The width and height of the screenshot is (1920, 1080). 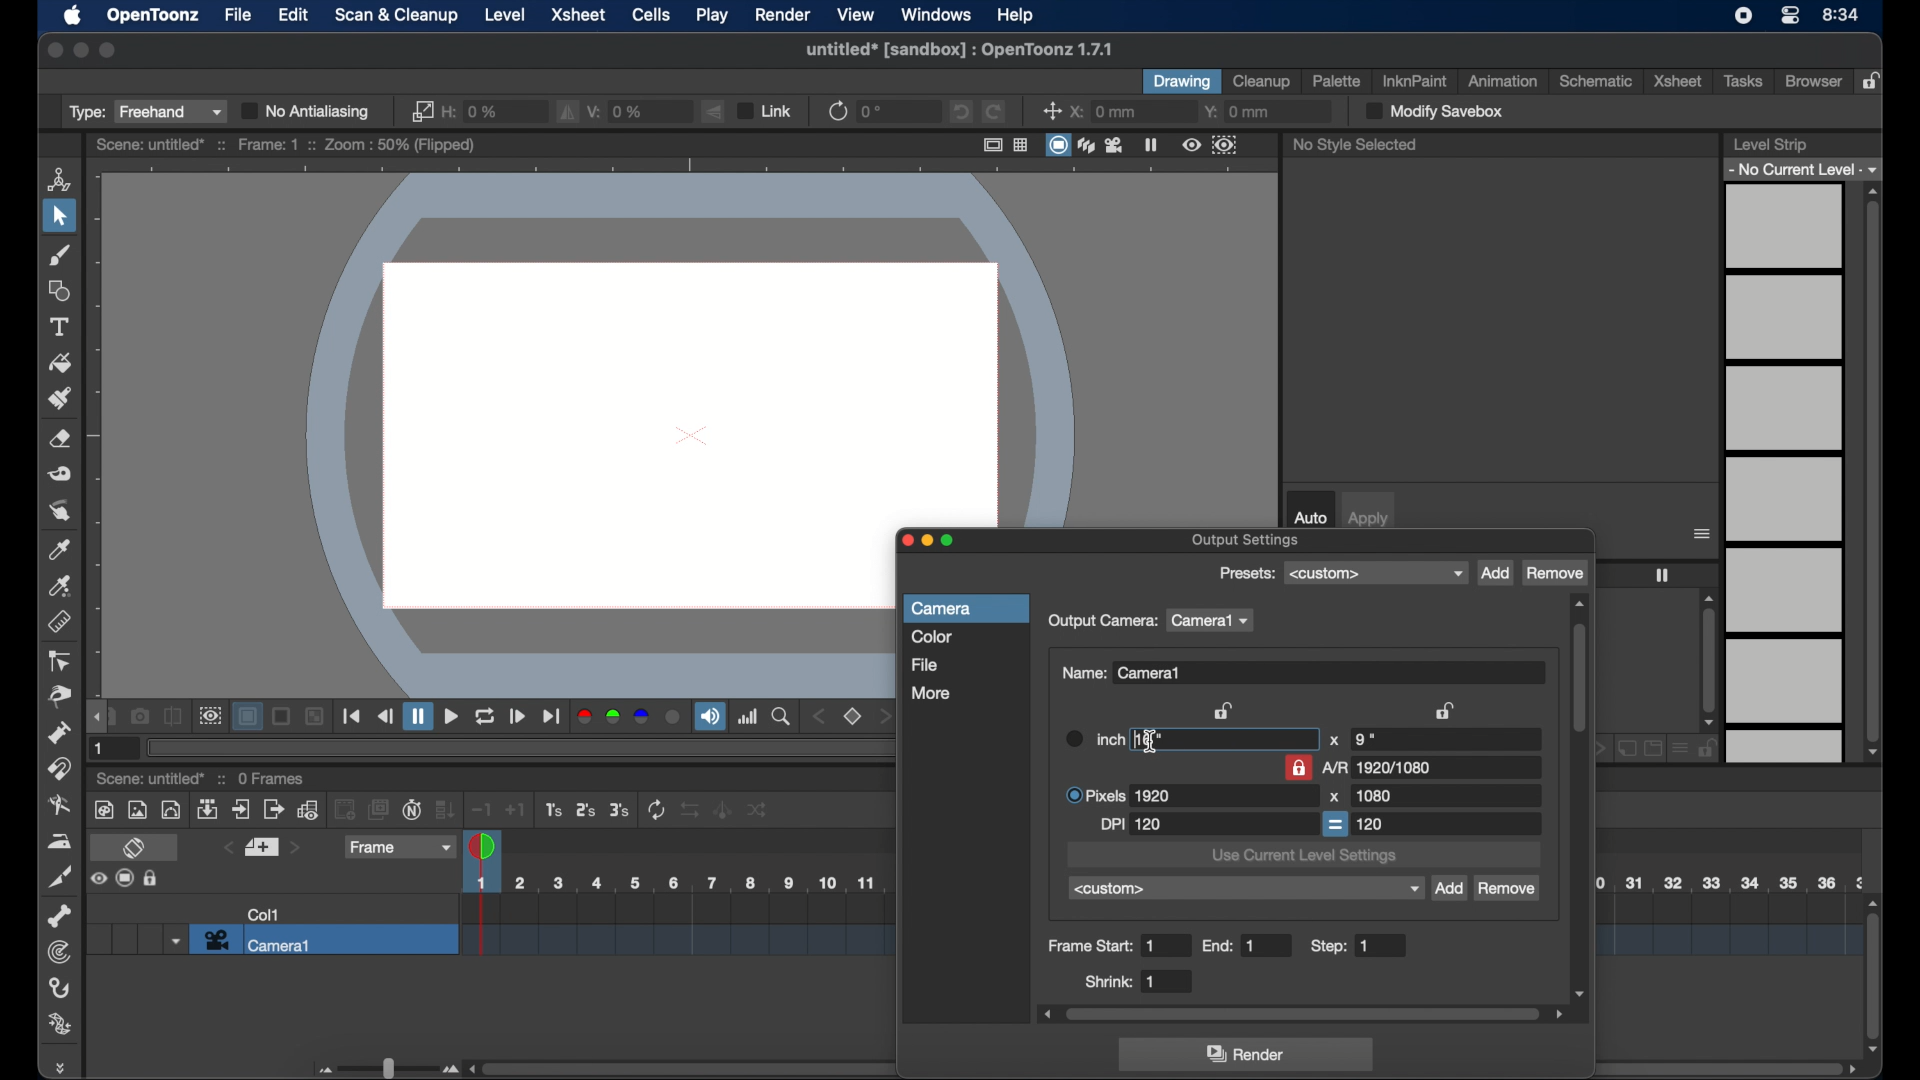 I want to click on remove, so click(x=1508, y=890).